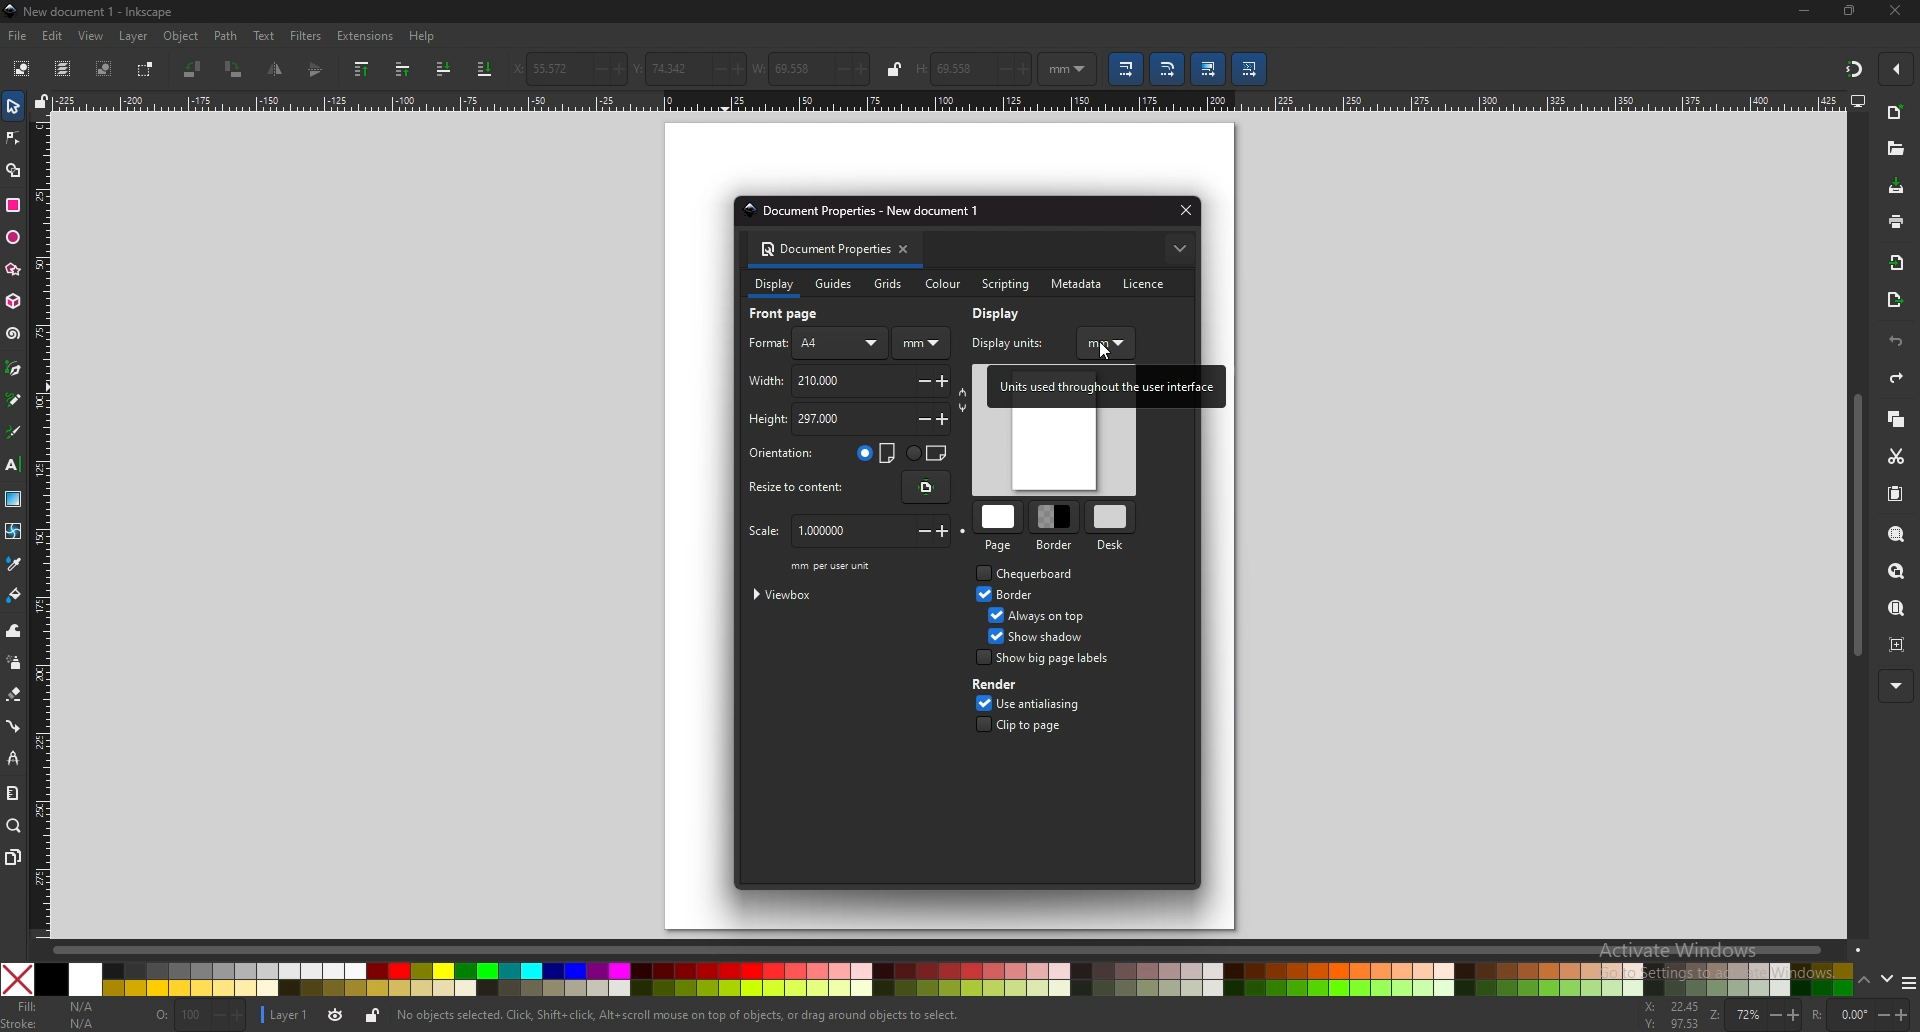 This screenshot has height=1032, width=1920. I want to click on border, so click(1057, 527).